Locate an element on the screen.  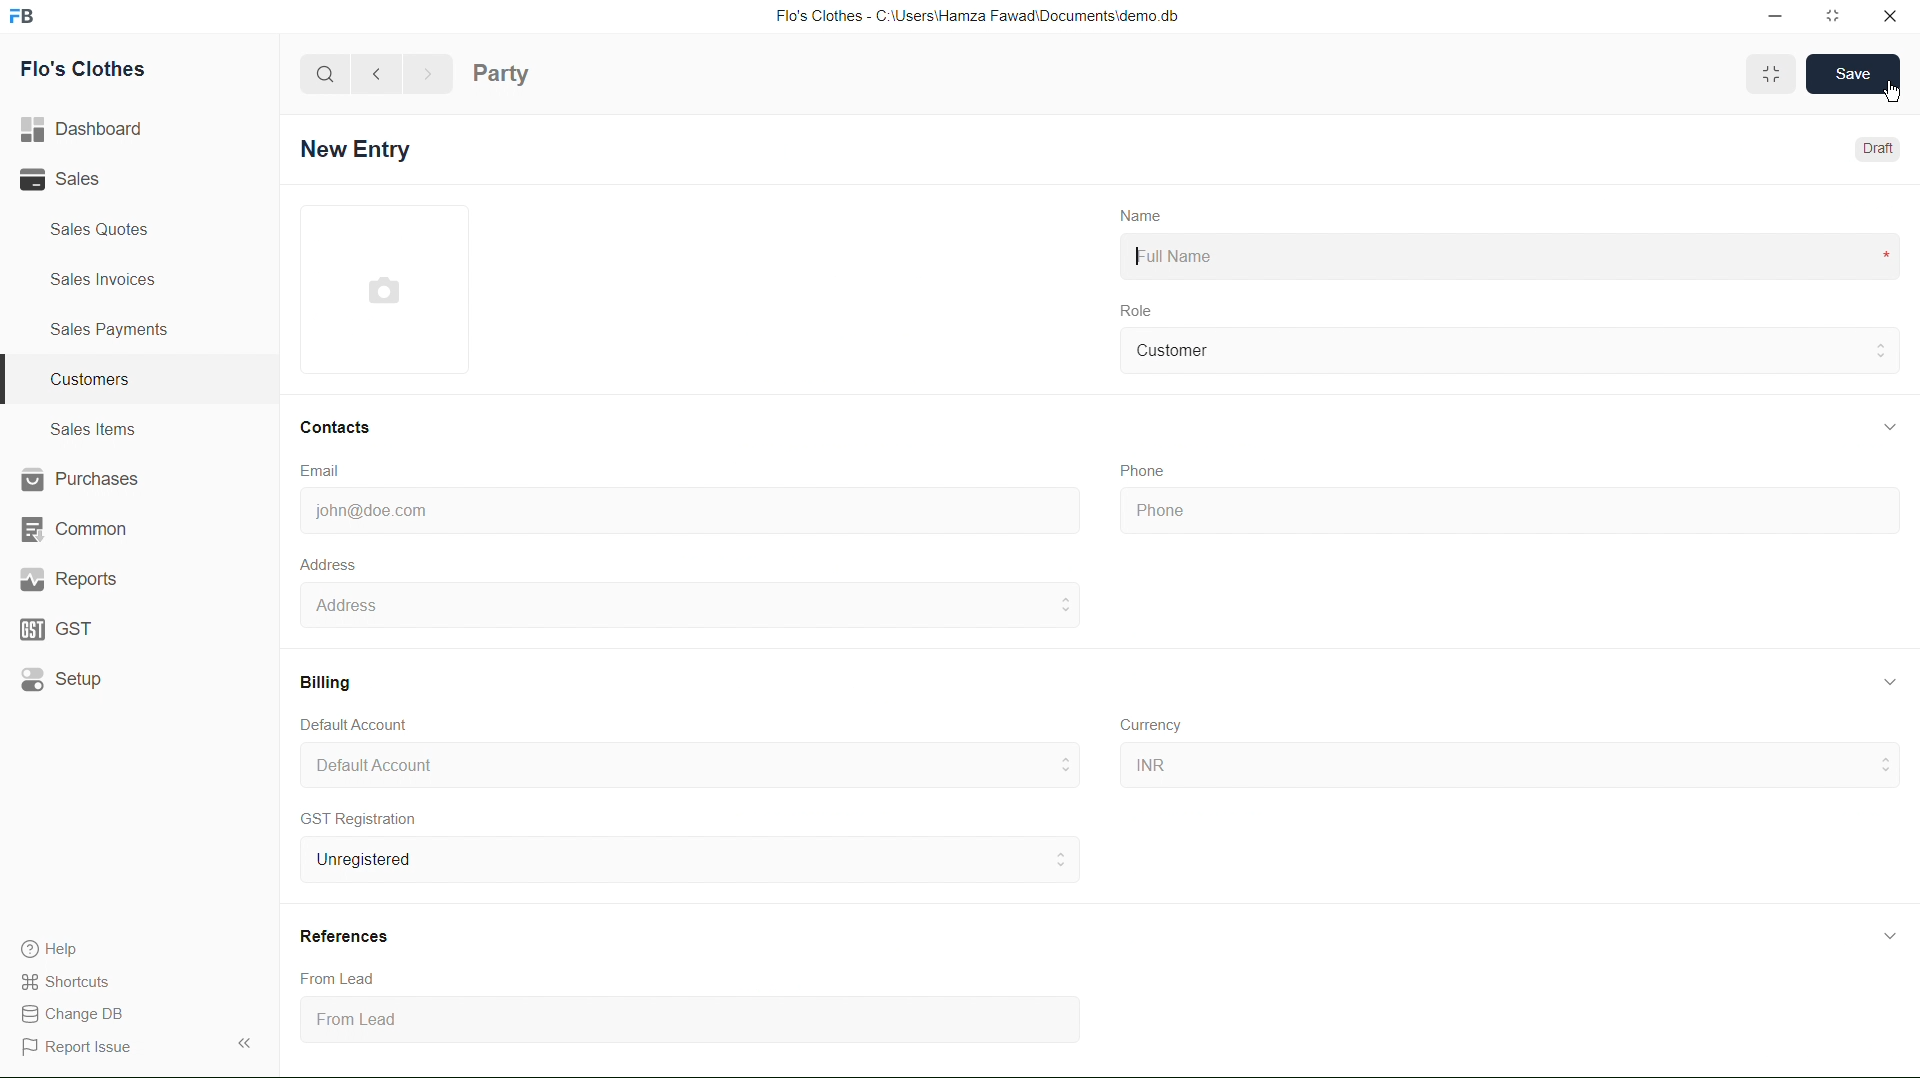
expand is located at coordinates (1889, 934).